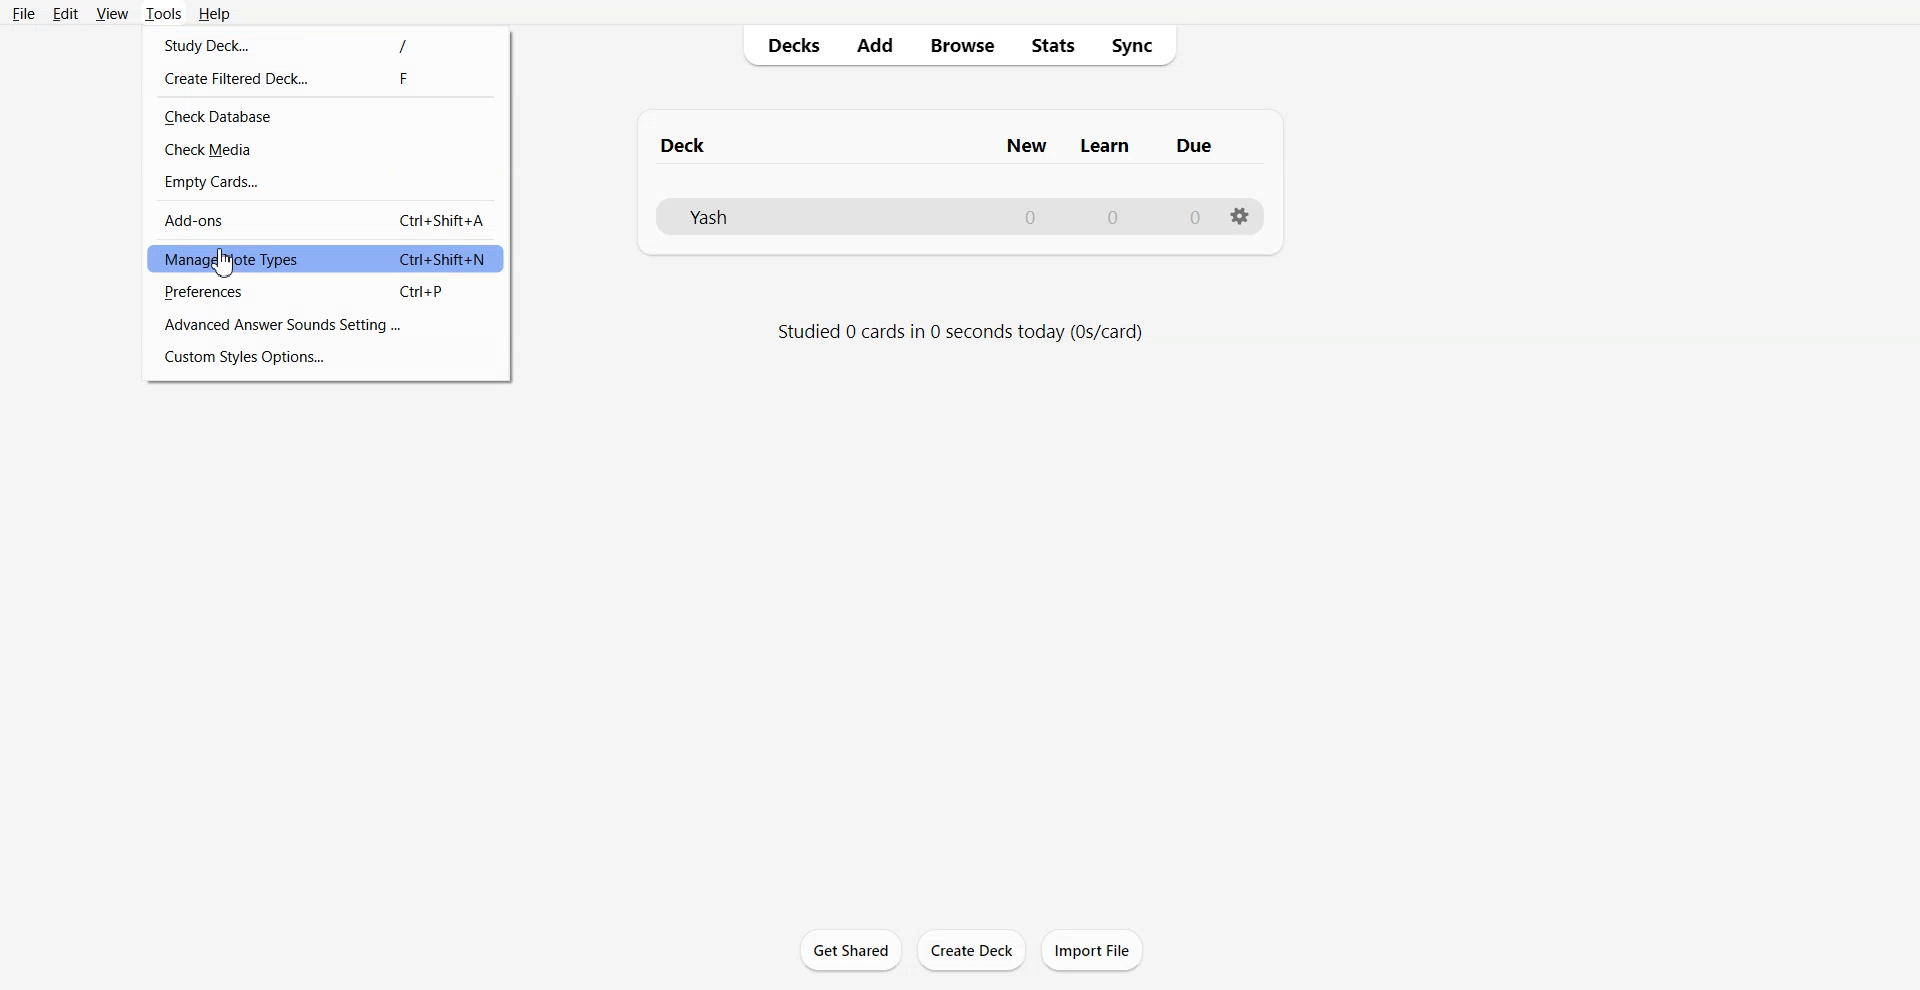 The image size is (1920, 990). What do you see at coordinates (322, 115) in the screenshot?
I see `Check Database` at bounding box center [322, 115].